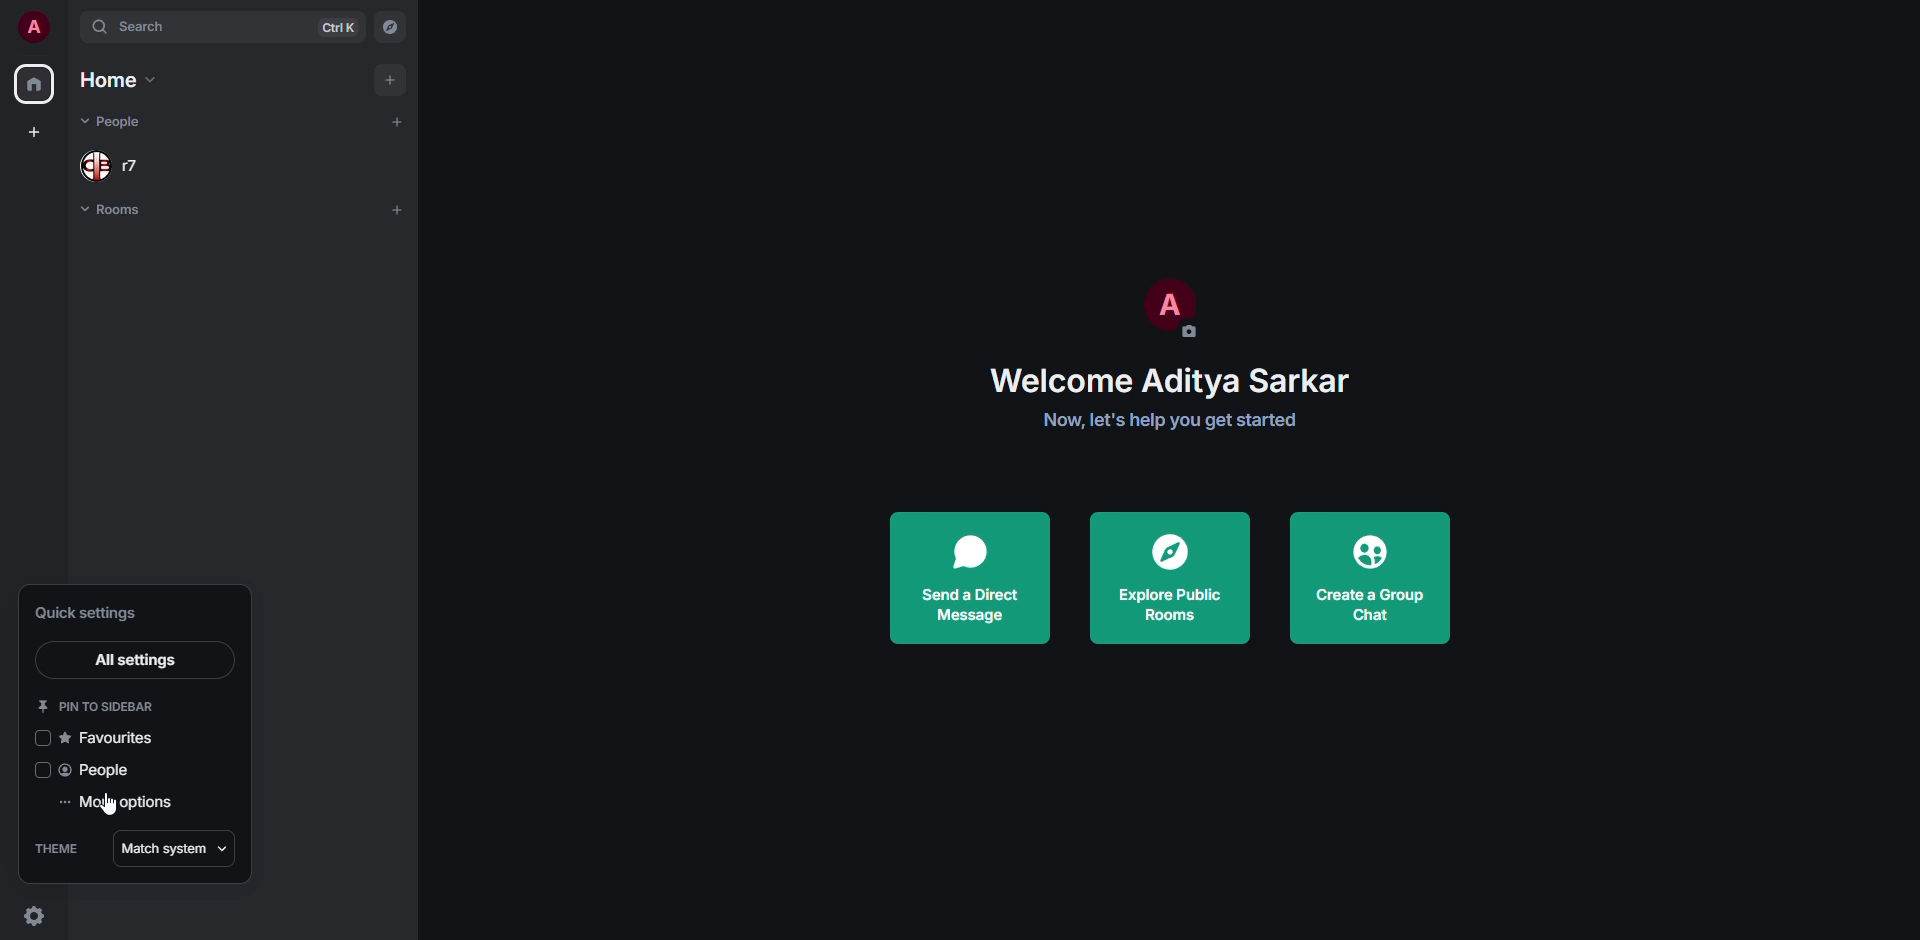 This screenshot has width=1920, height=940. I want to click on profile, so click(32, 32).